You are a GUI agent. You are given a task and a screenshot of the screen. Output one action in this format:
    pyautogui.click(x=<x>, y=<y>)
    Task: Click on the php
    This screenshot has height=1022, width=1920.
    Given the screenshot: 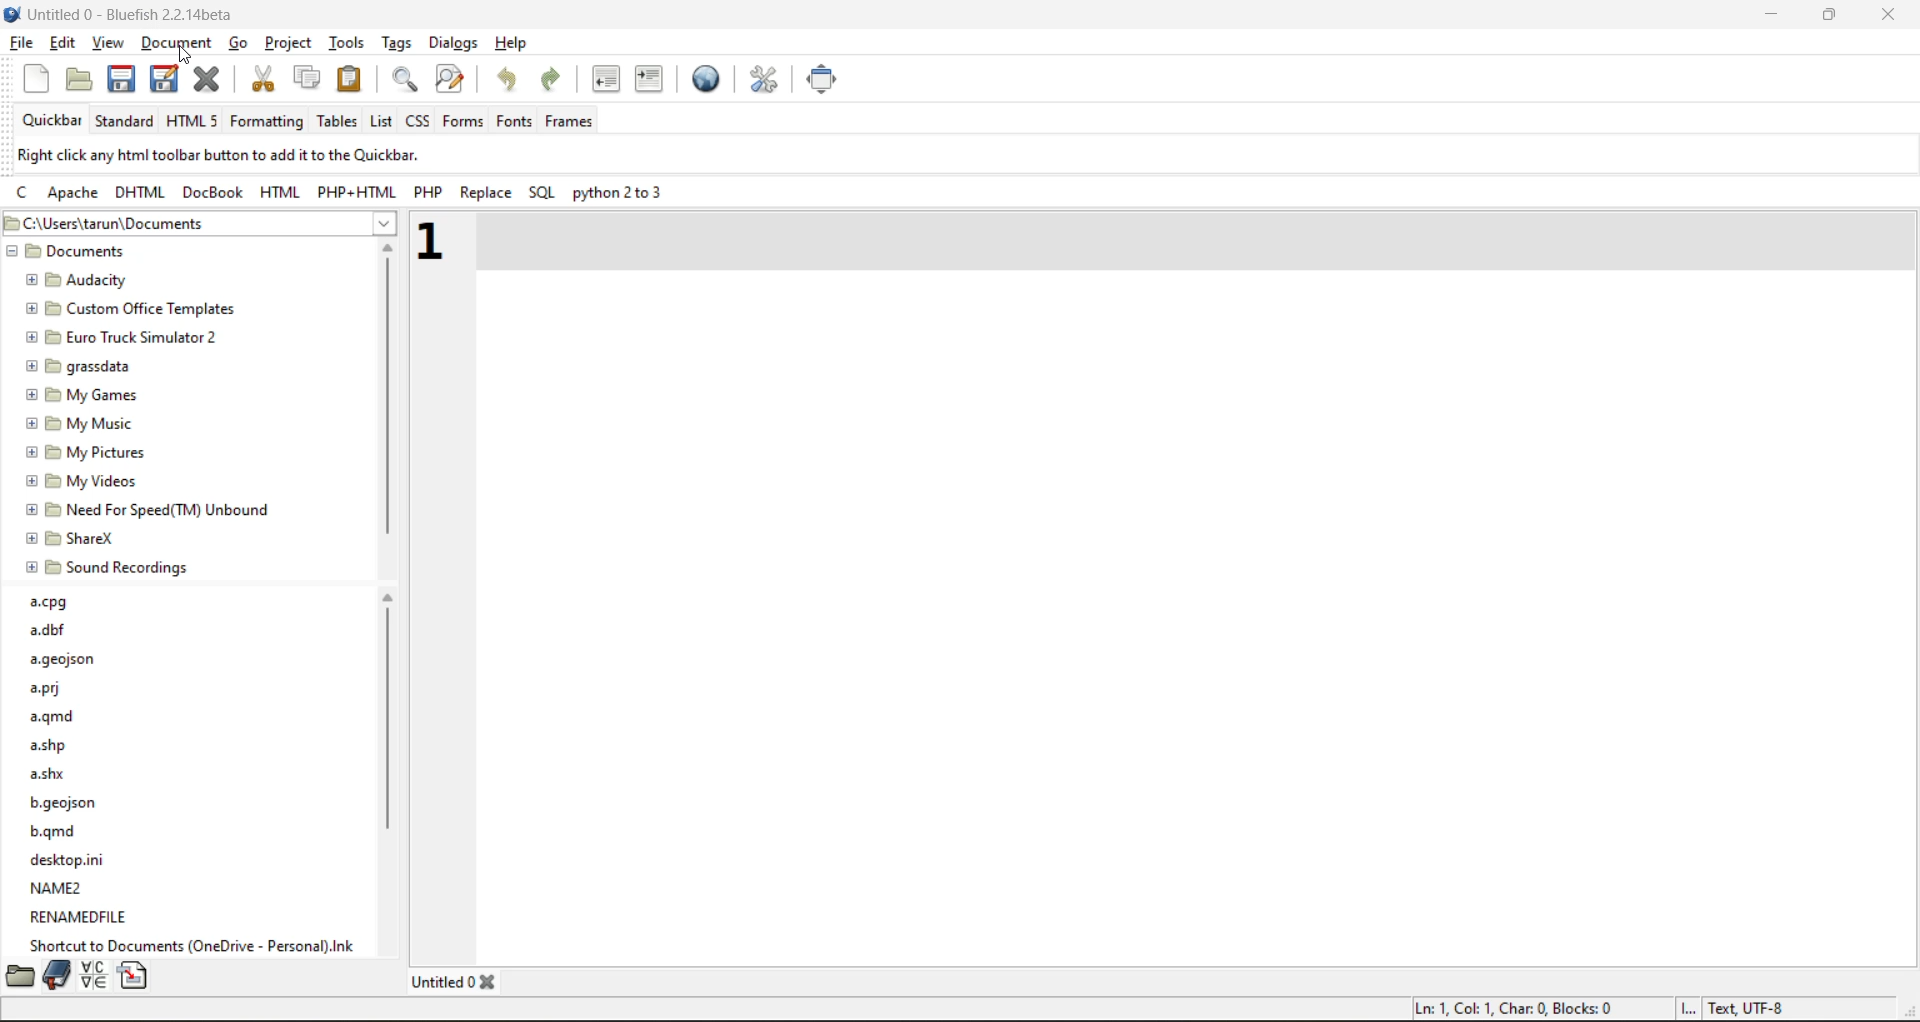 What is the action you would take?
    pyautogui.click(x=431, y=190)
    